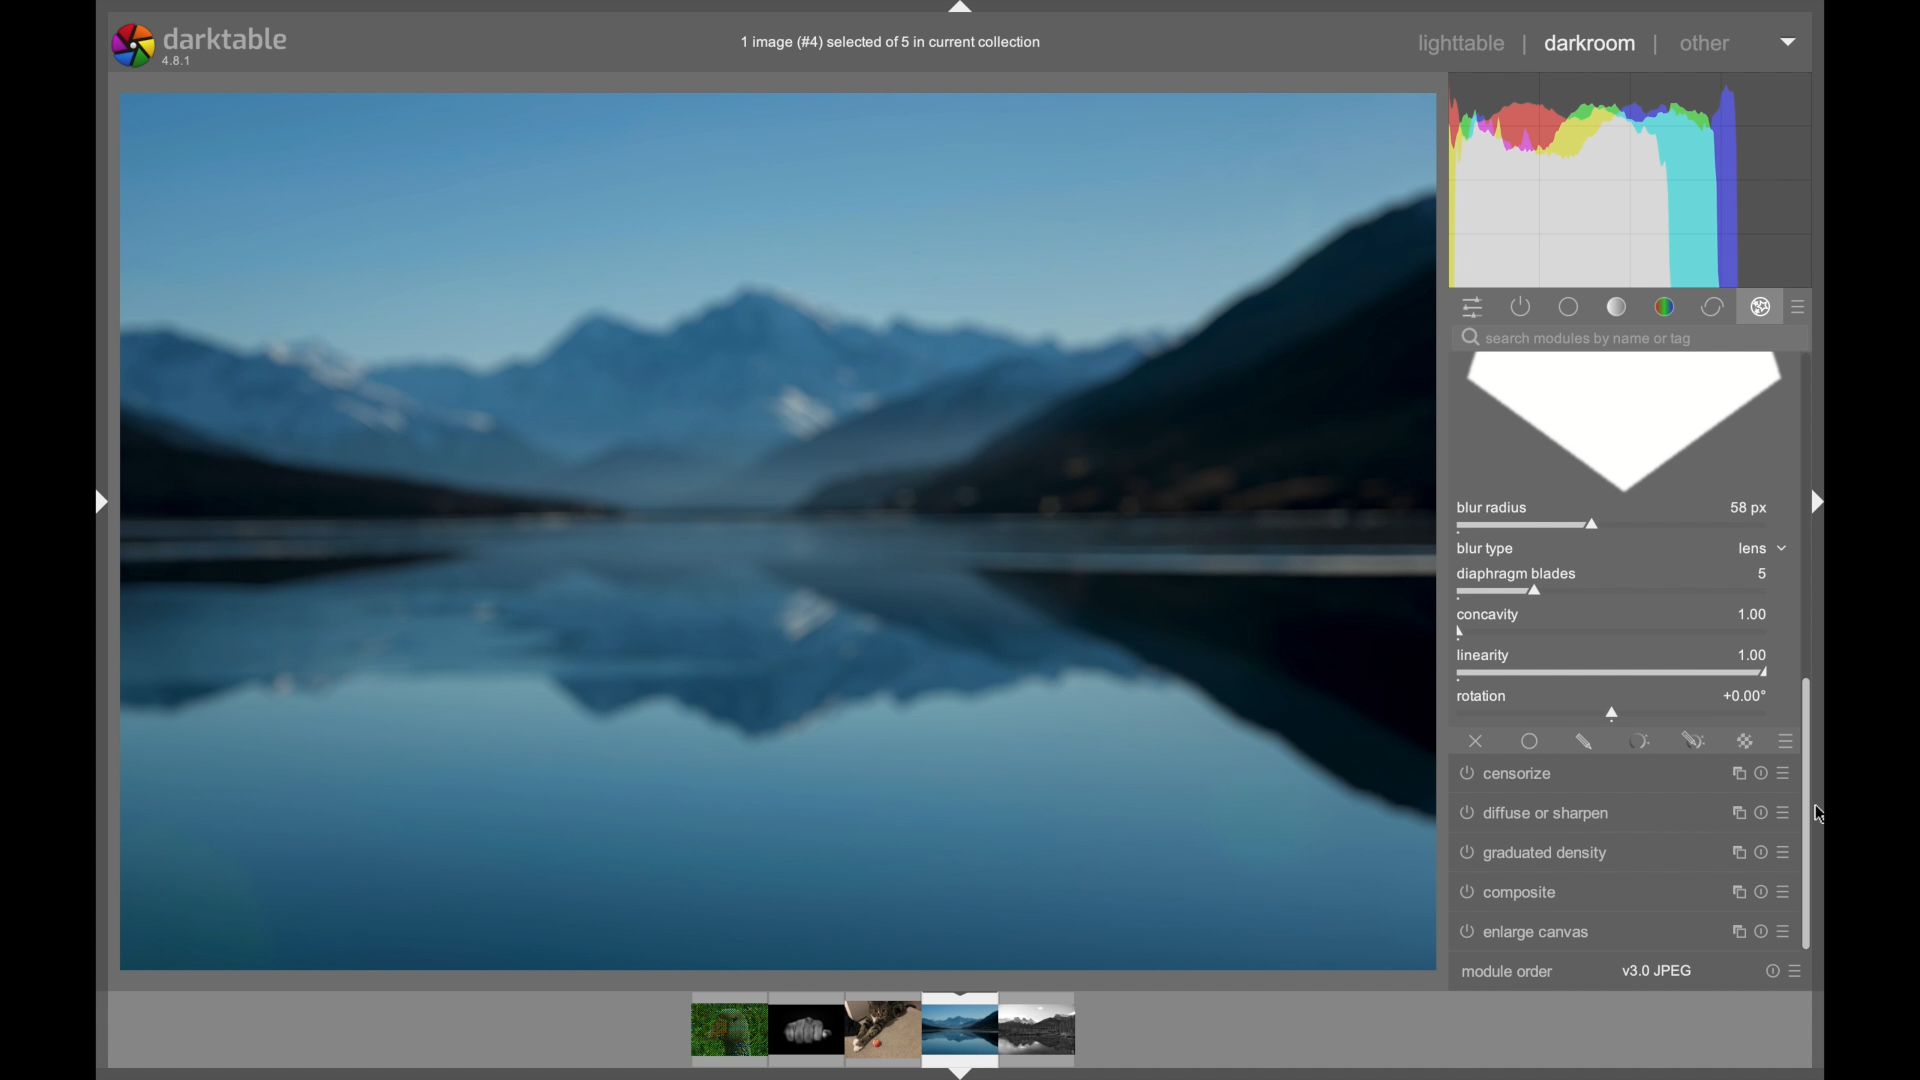  I want to click on 5, so click(1769, 574).